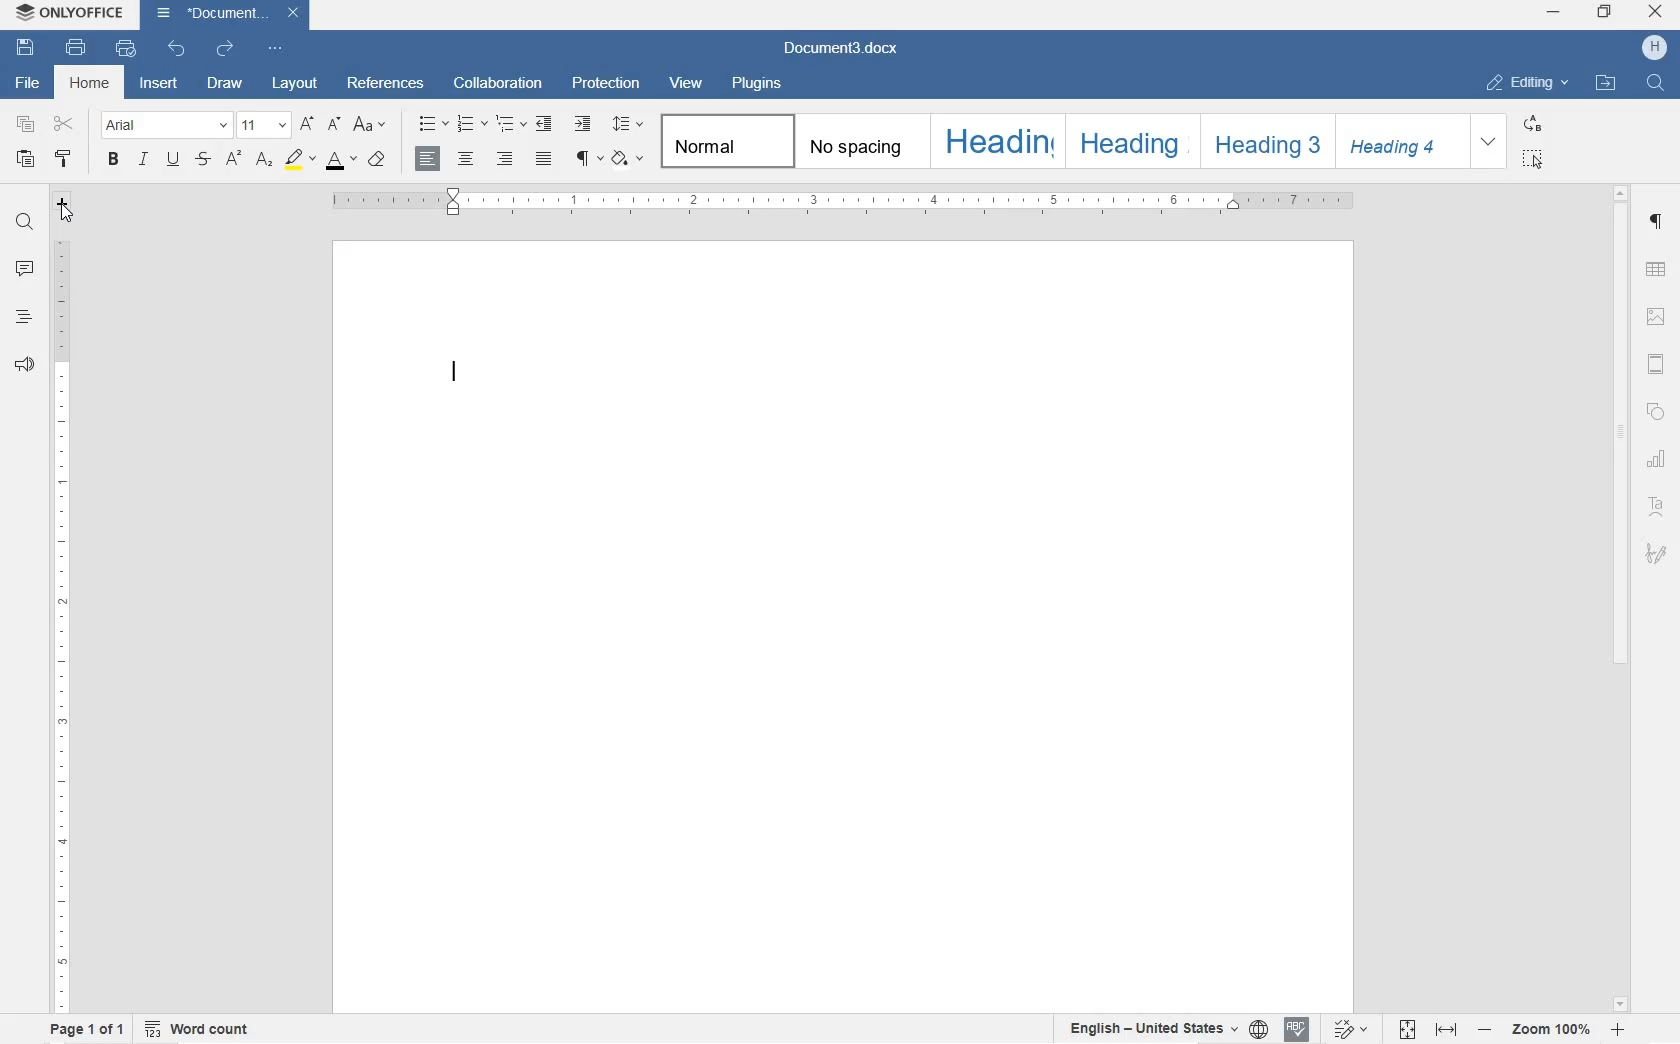  Describe the element at coordinates (277, 53) in the screenshot. I see `CUSTOMIZE QUICK ACCESS TOOLBAR` at that location.